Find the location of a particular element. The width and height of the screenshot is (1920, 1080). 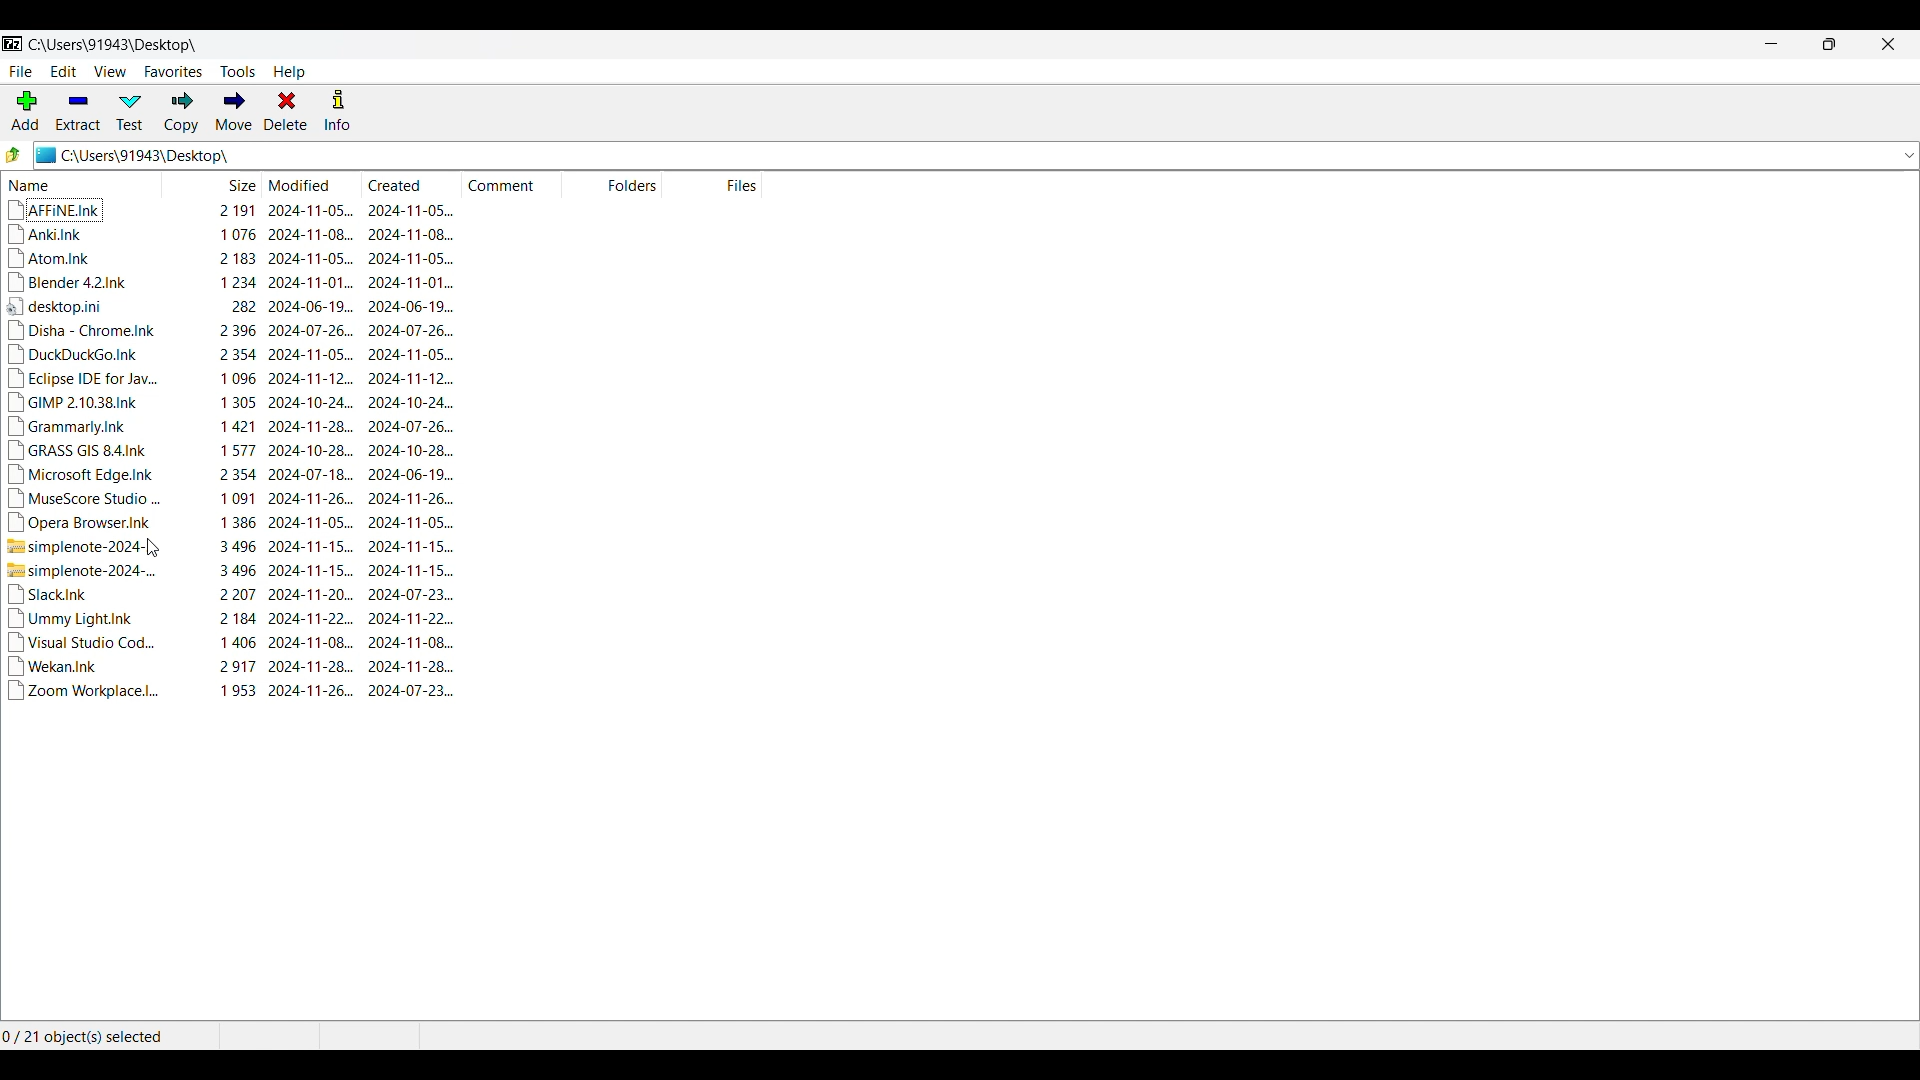

File is located at coordinates (20, 72).